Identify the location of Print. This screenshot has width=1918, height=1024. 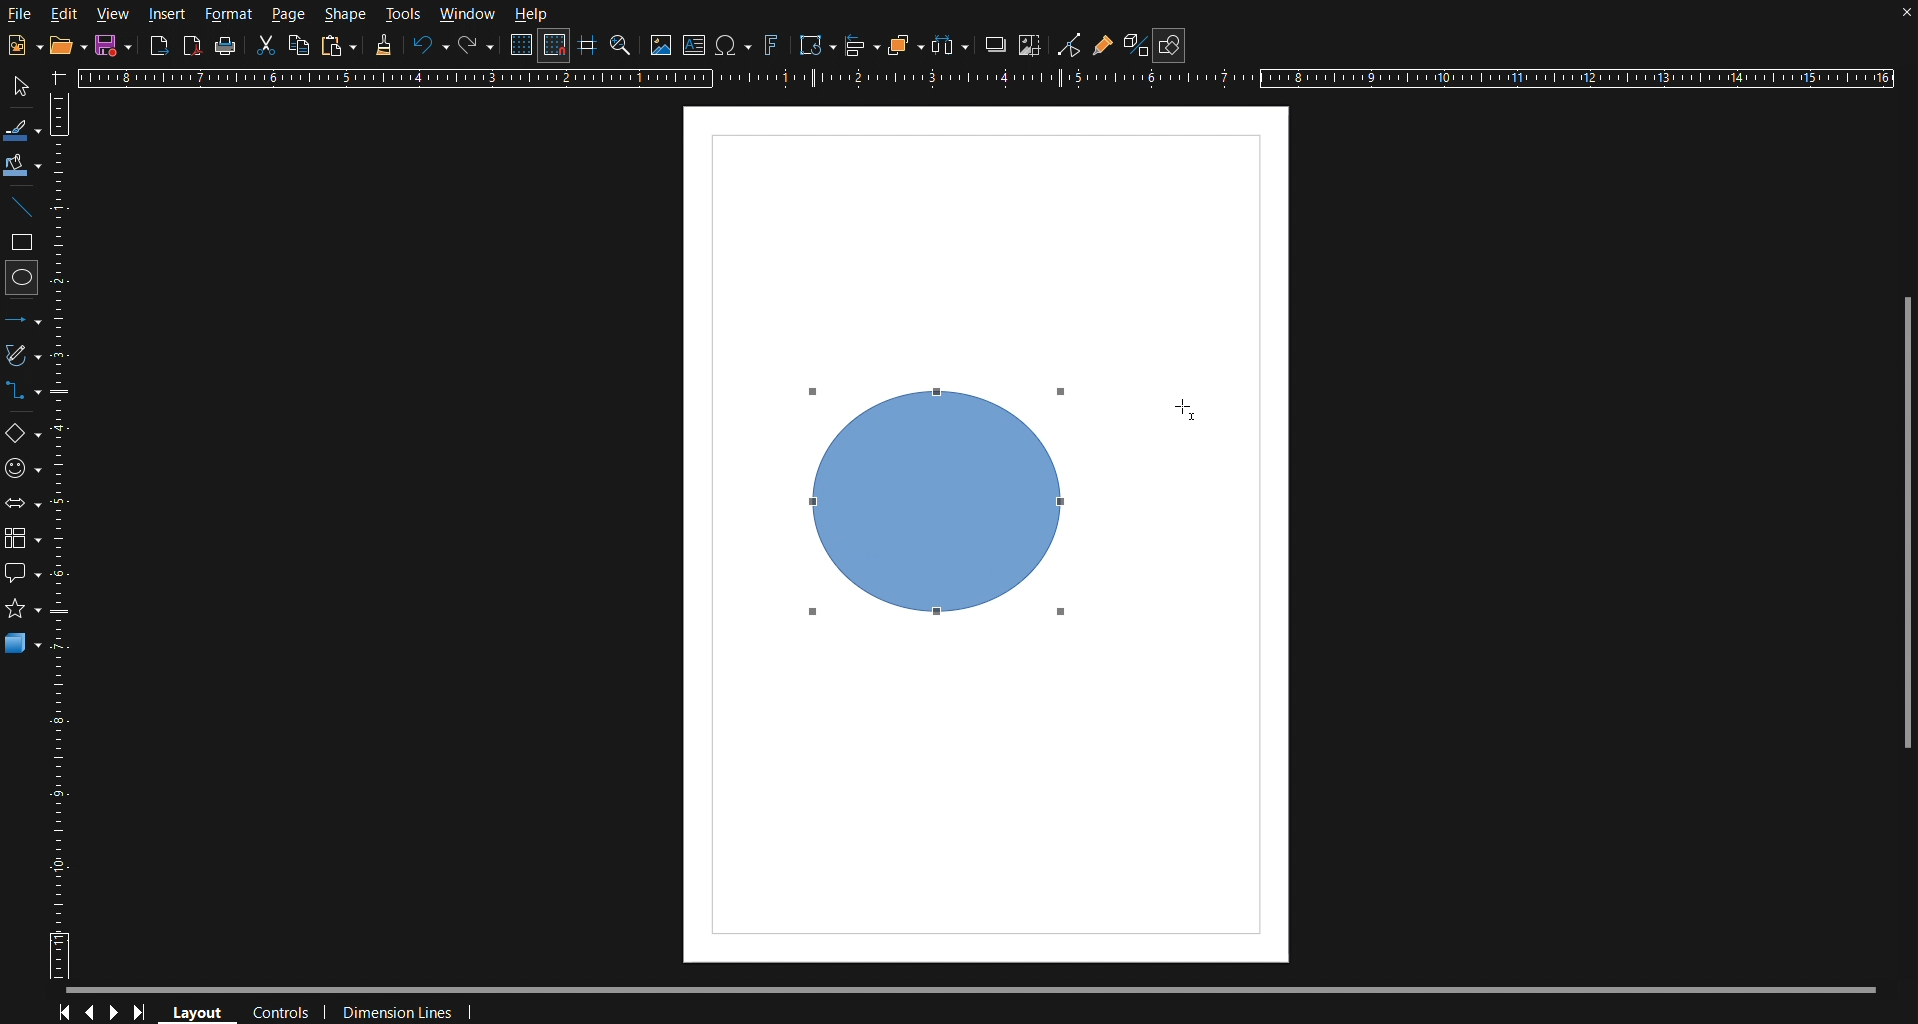
(228, 45).